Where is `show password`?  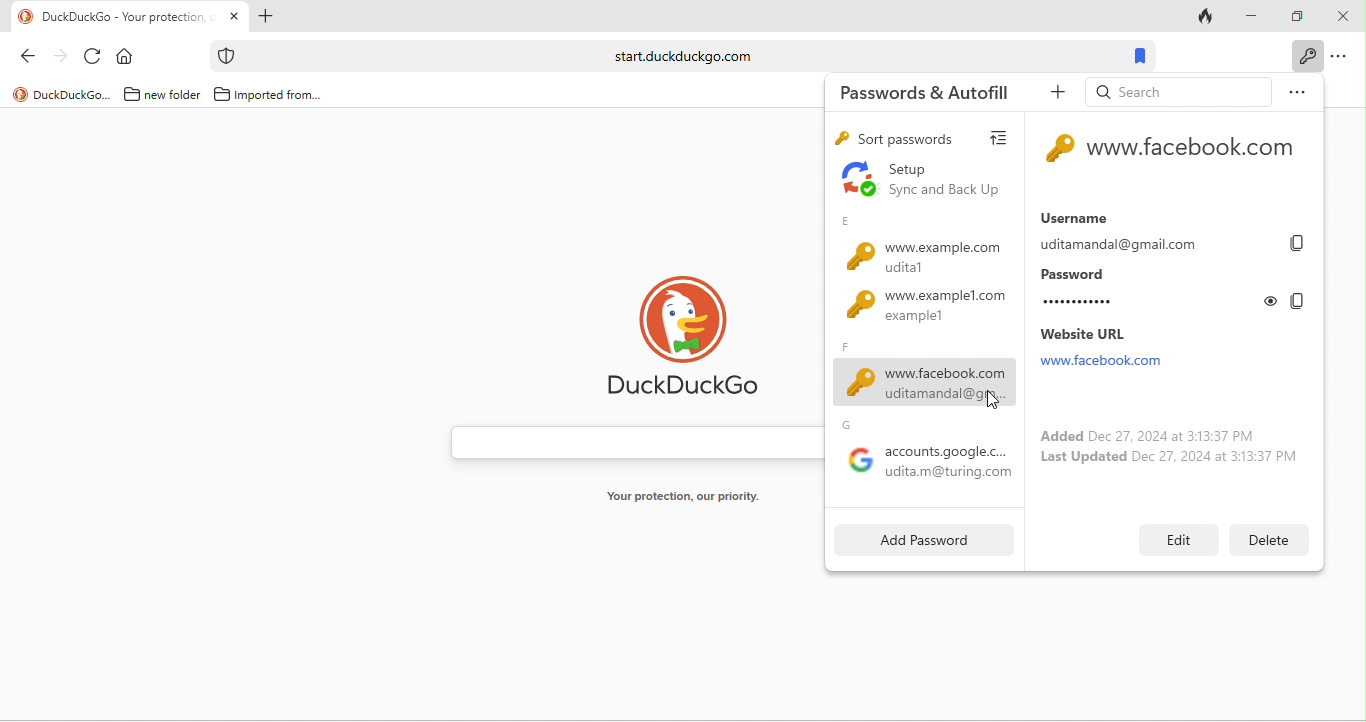 show password is located at coordinates (1272, 300).